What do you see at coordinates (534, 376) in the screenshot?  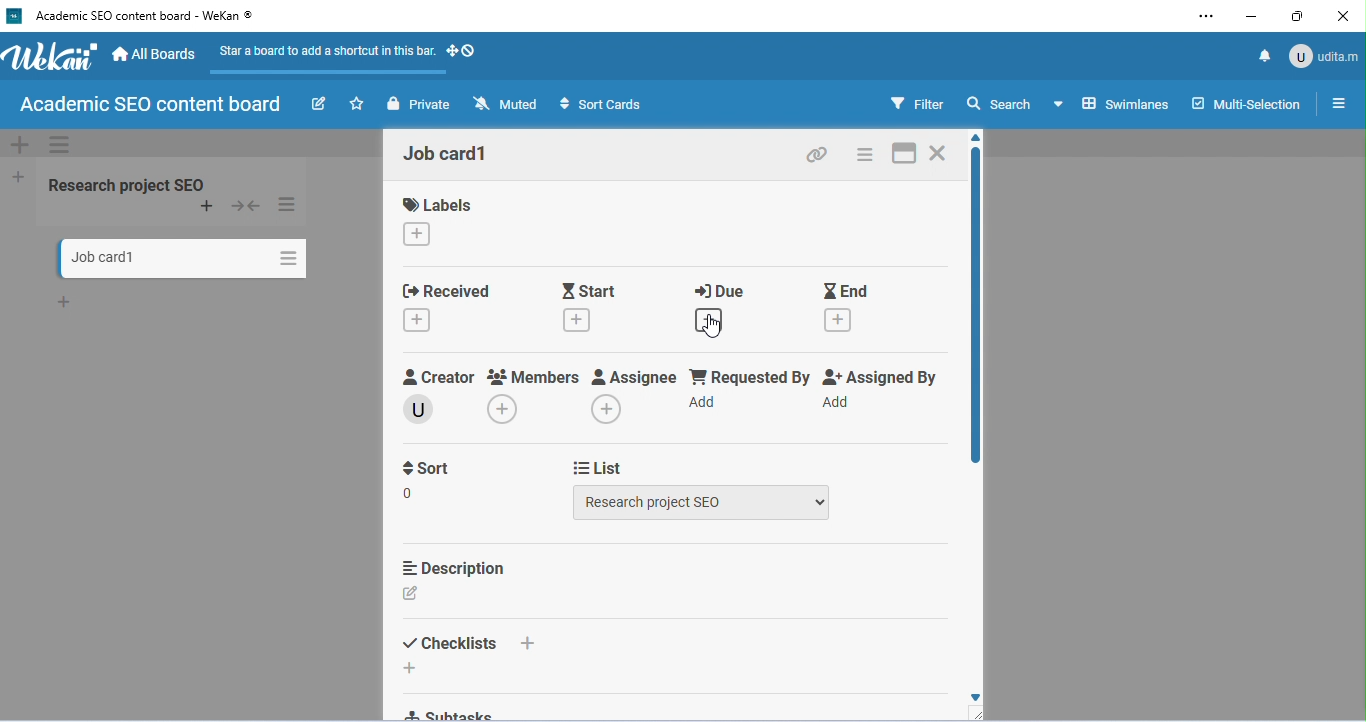 I see `members` at bounding box center [534, 376].